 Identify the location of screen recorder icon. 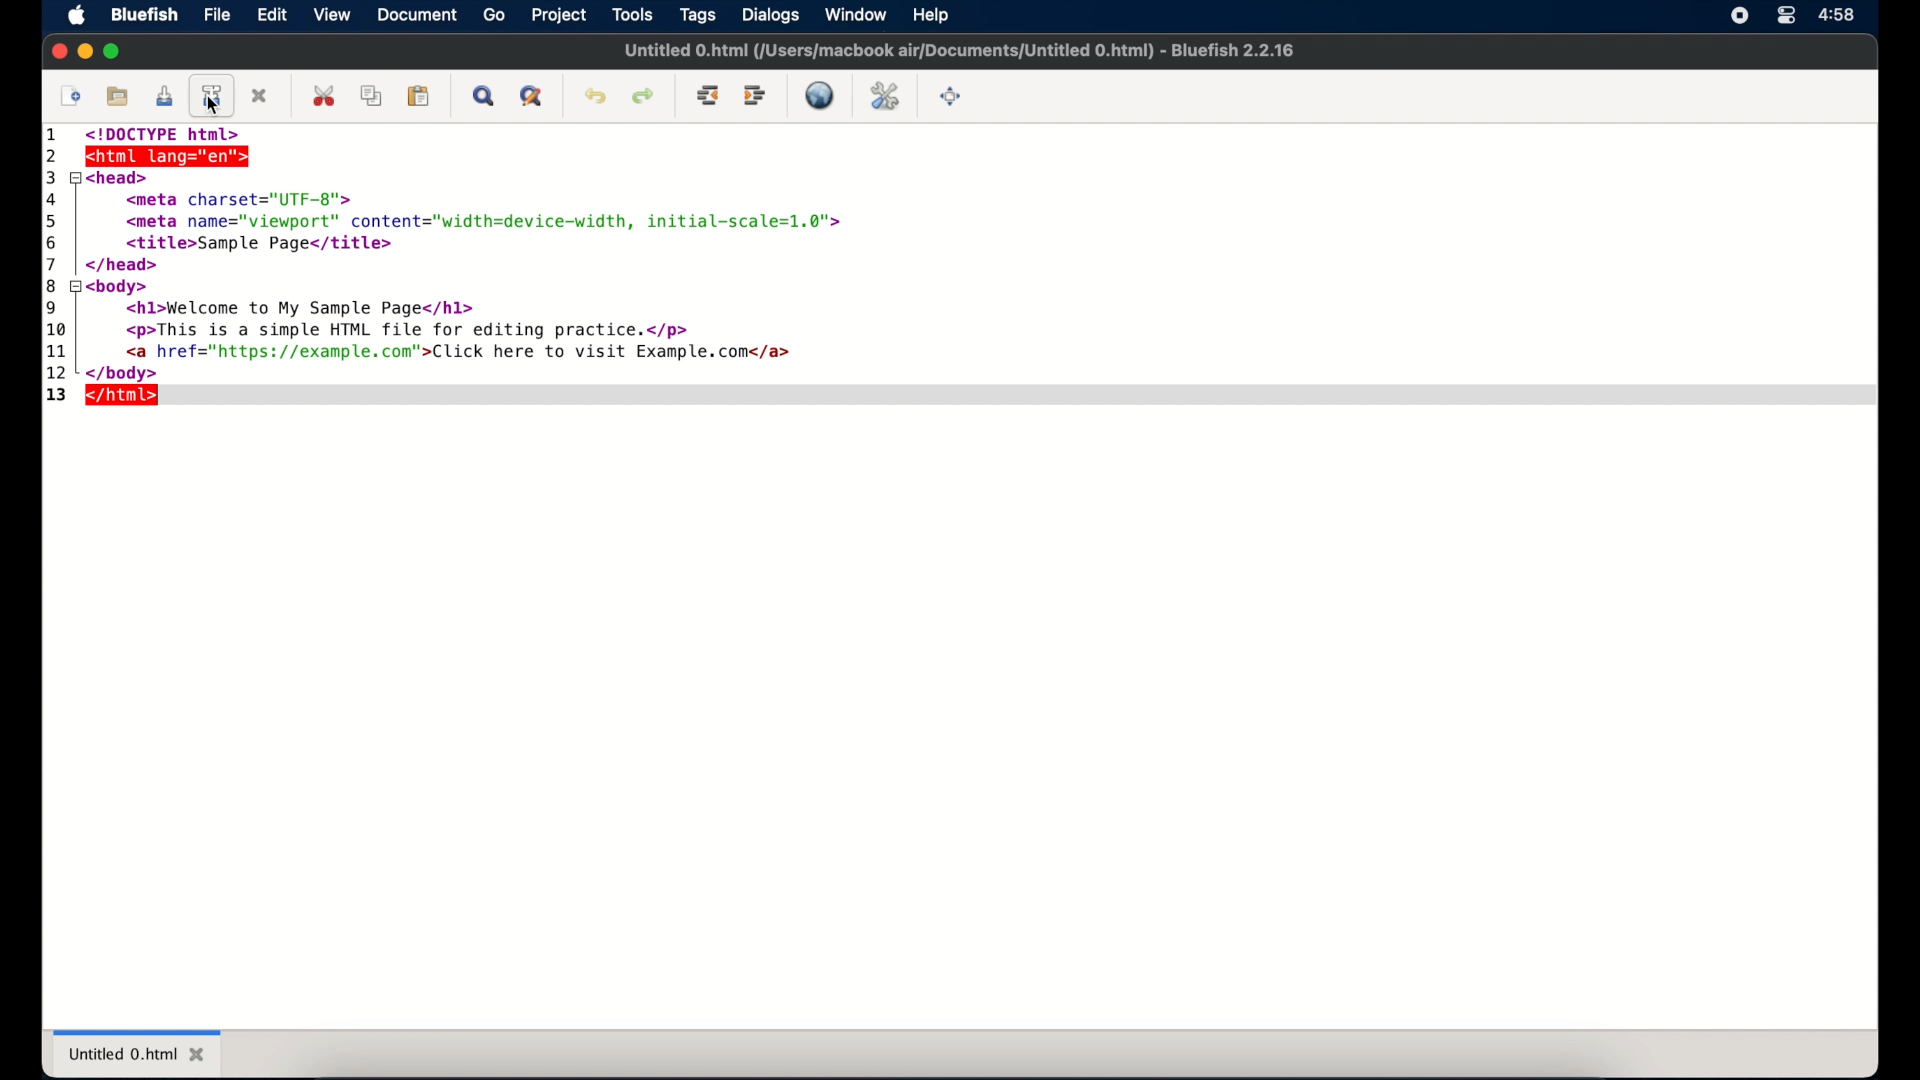
(1739, 15).